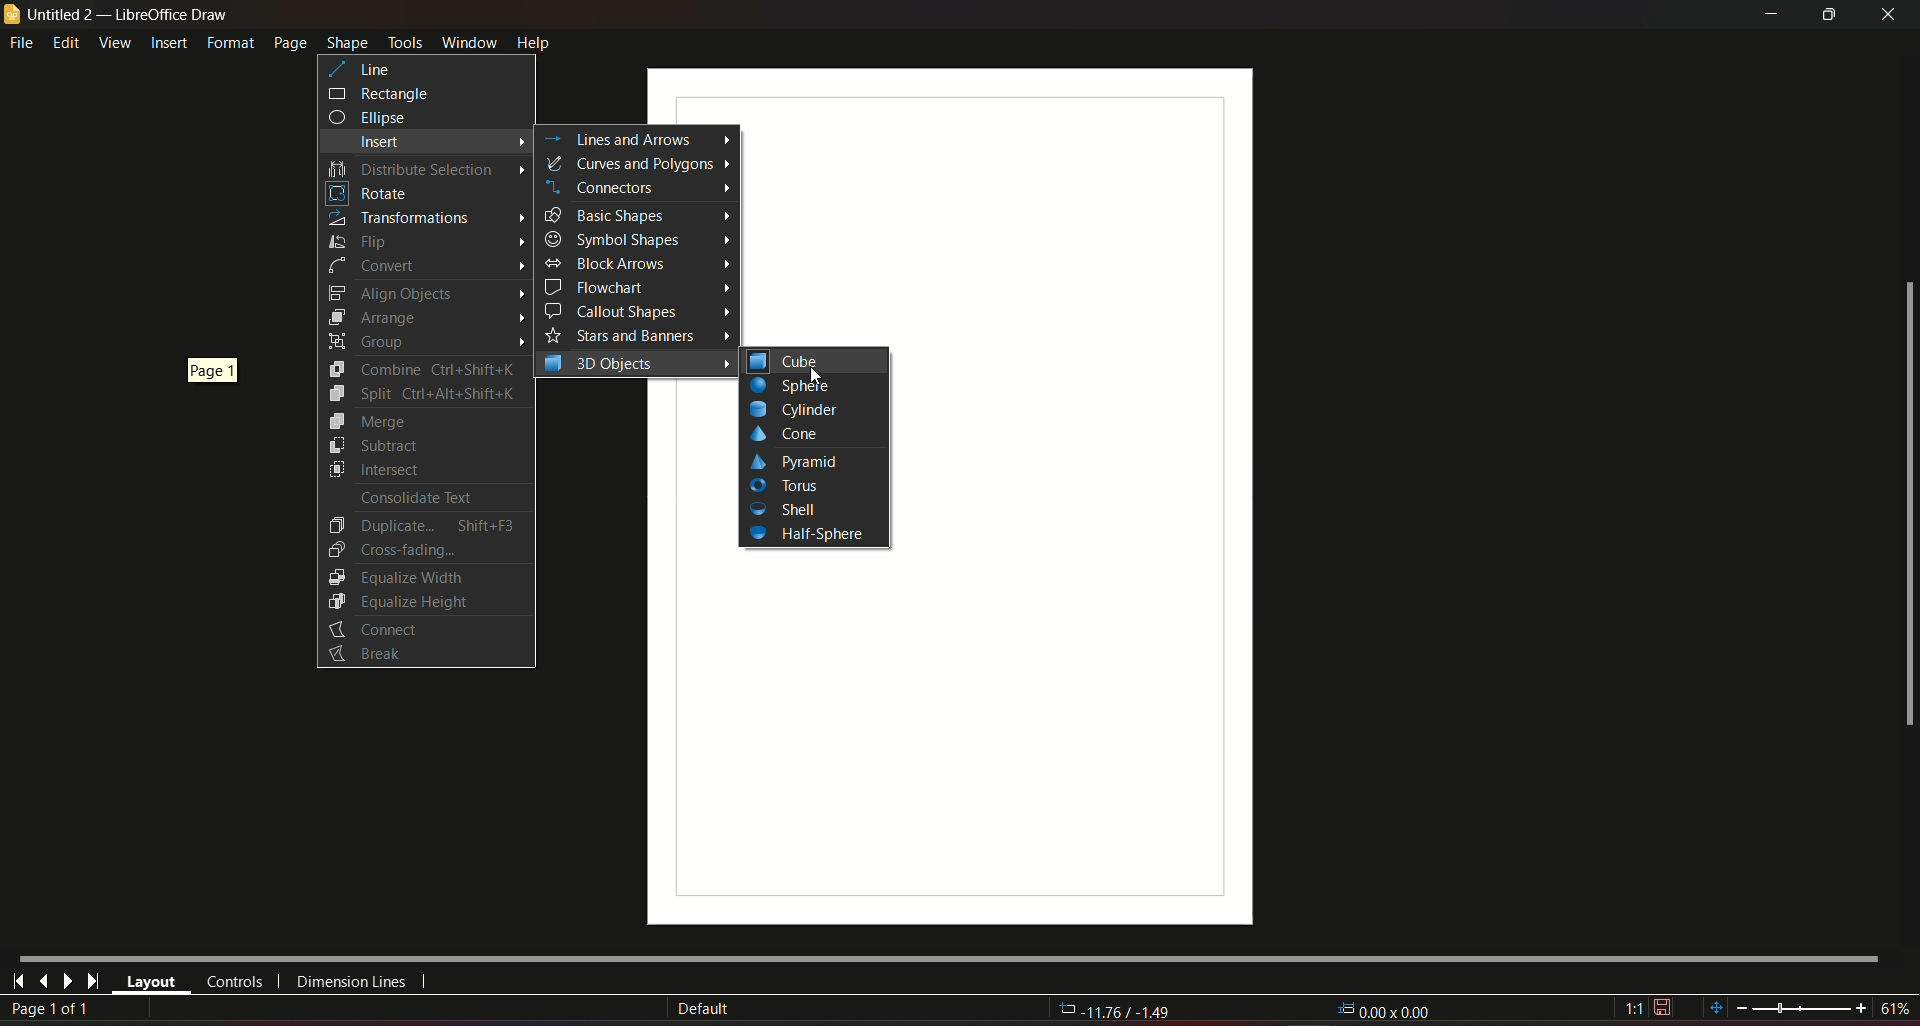  I want to click on Intersect, so click(376, 469).